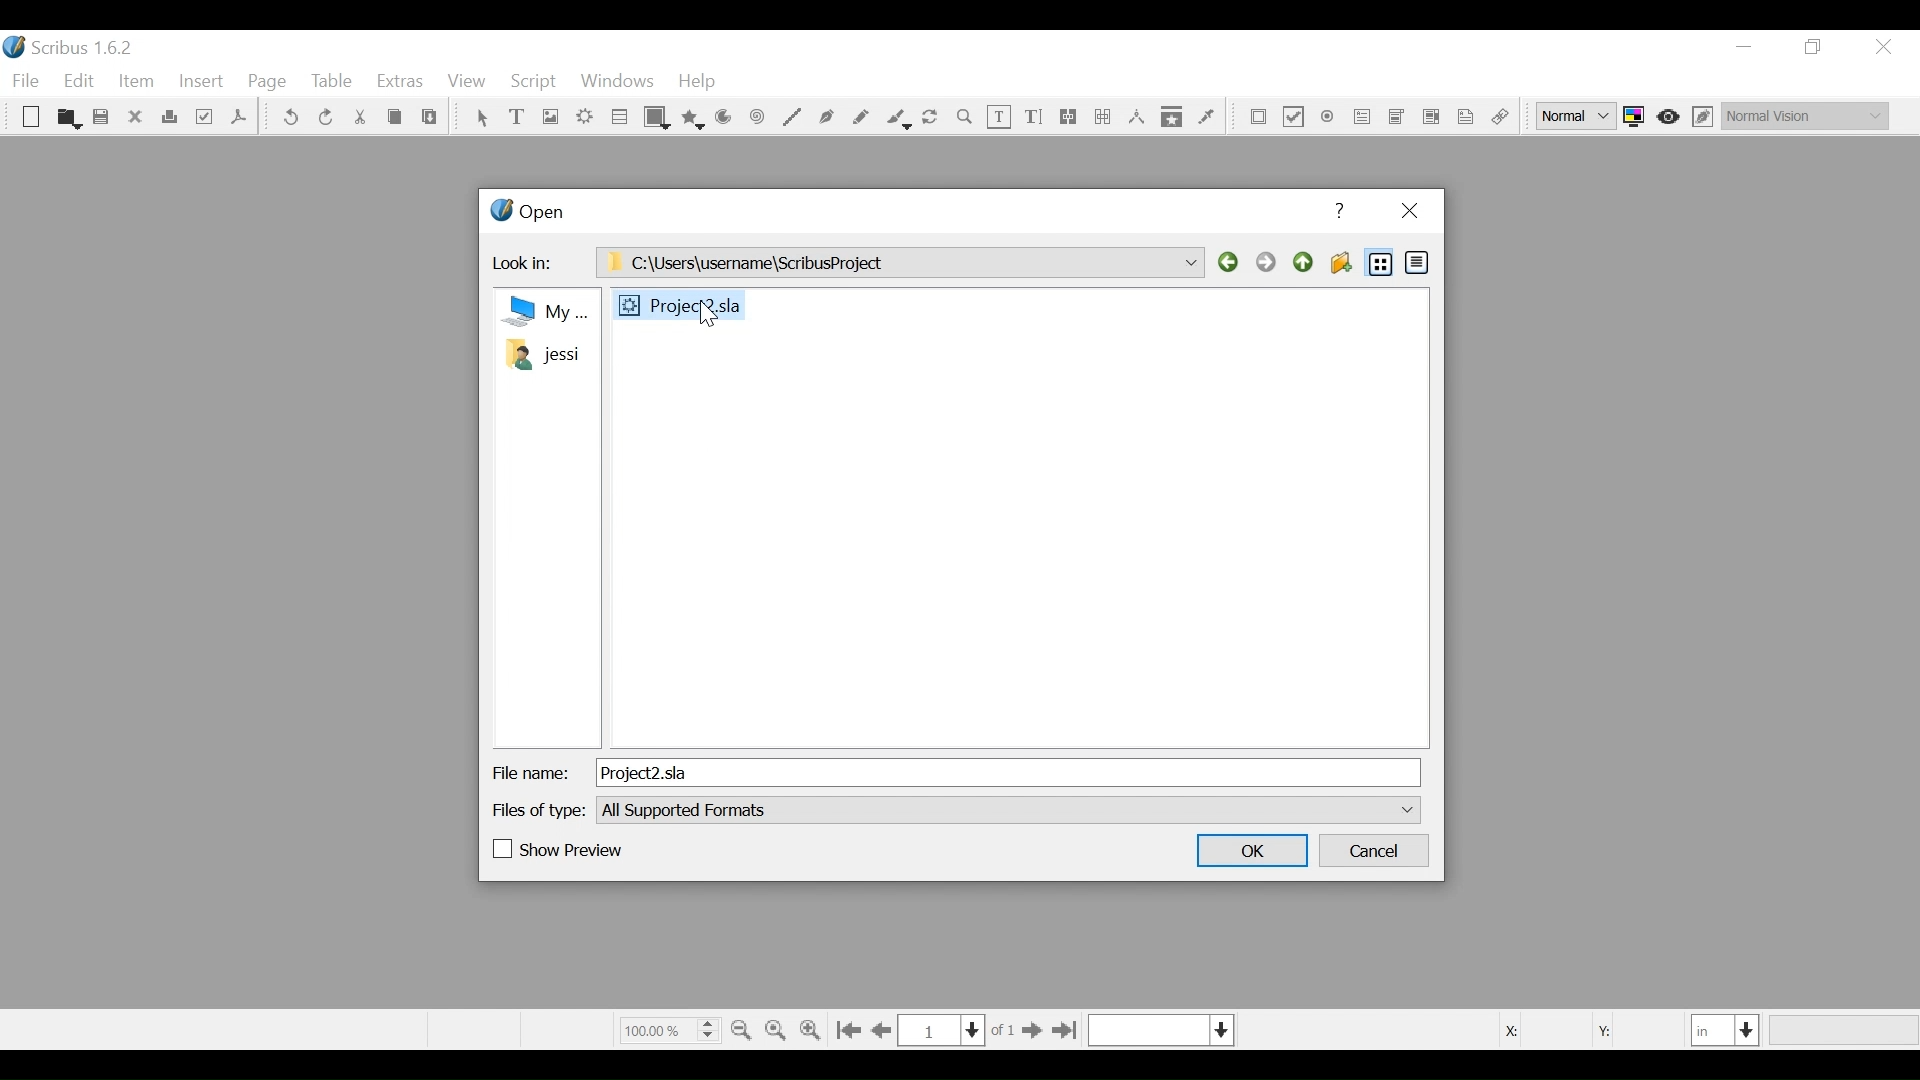 The width and height of the screenshot is (1920, 1080). I want to click on Select the current unit, so click(1726, 1029).